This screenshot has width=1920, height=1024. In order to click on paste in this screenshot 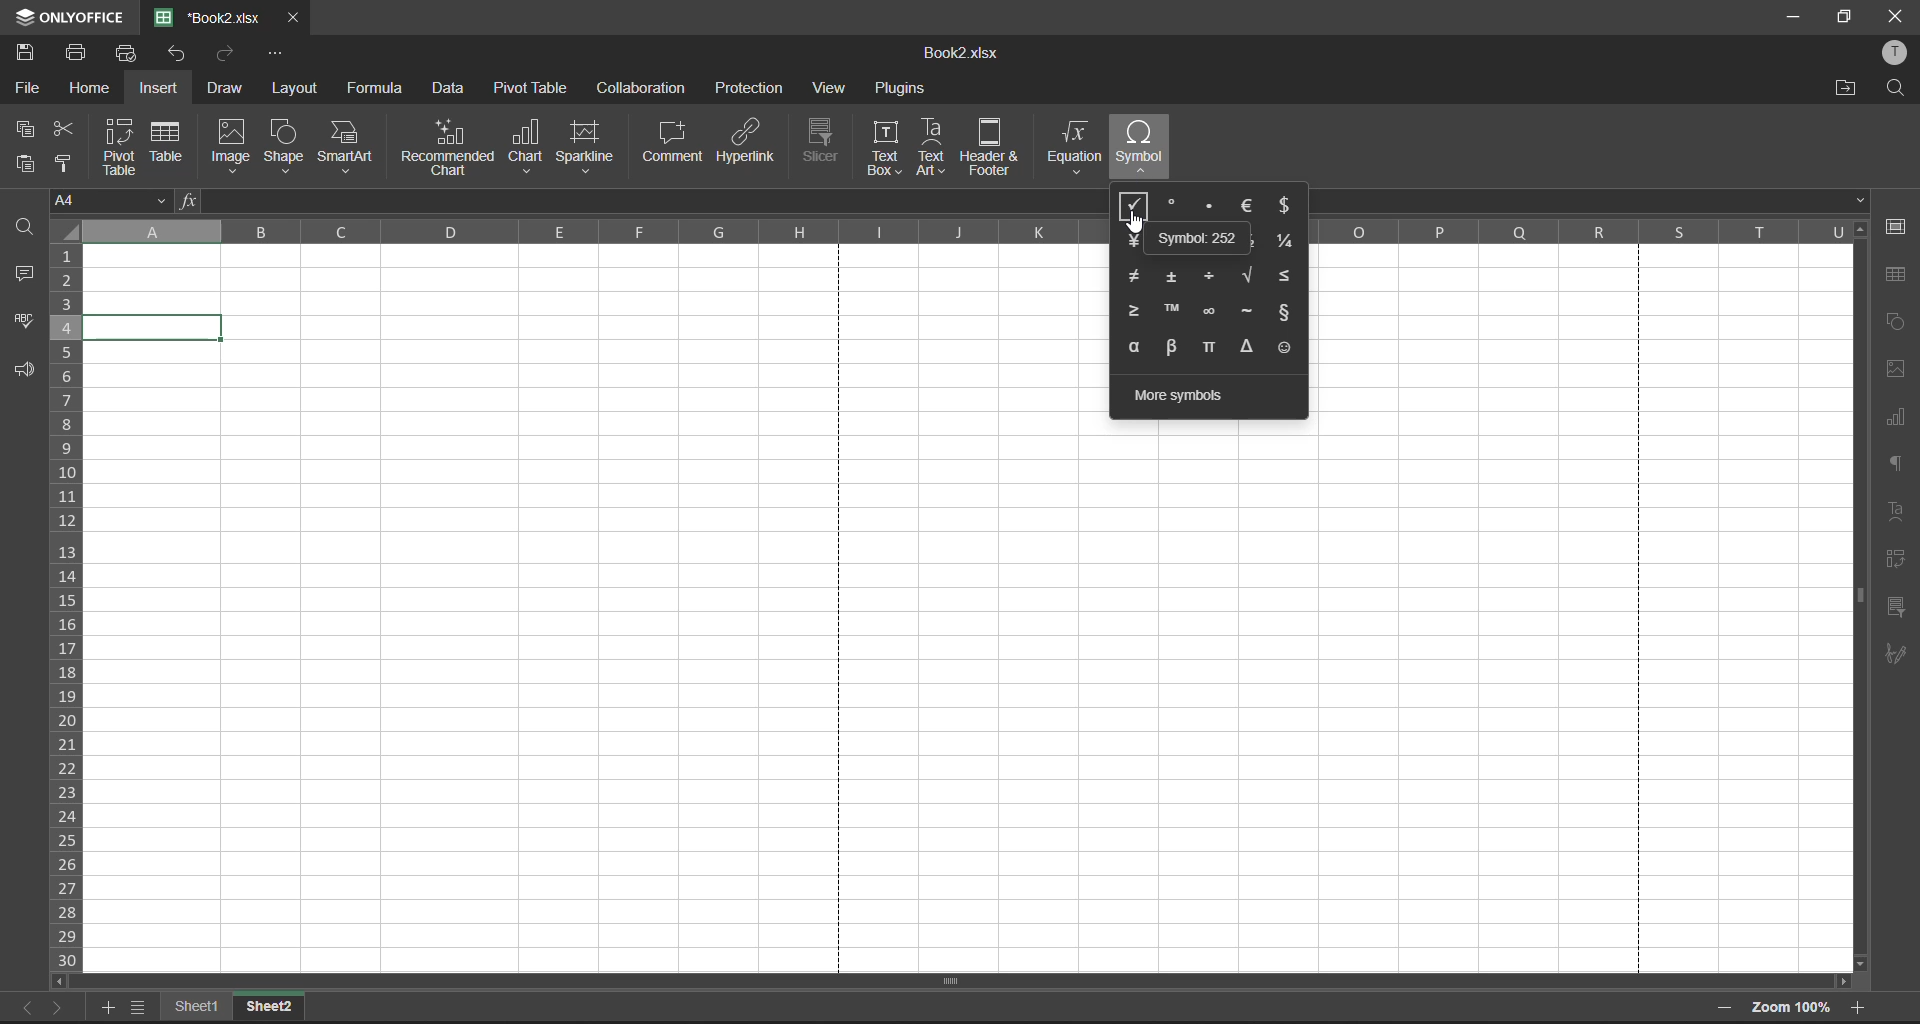, I will do `click(27, 165)`.